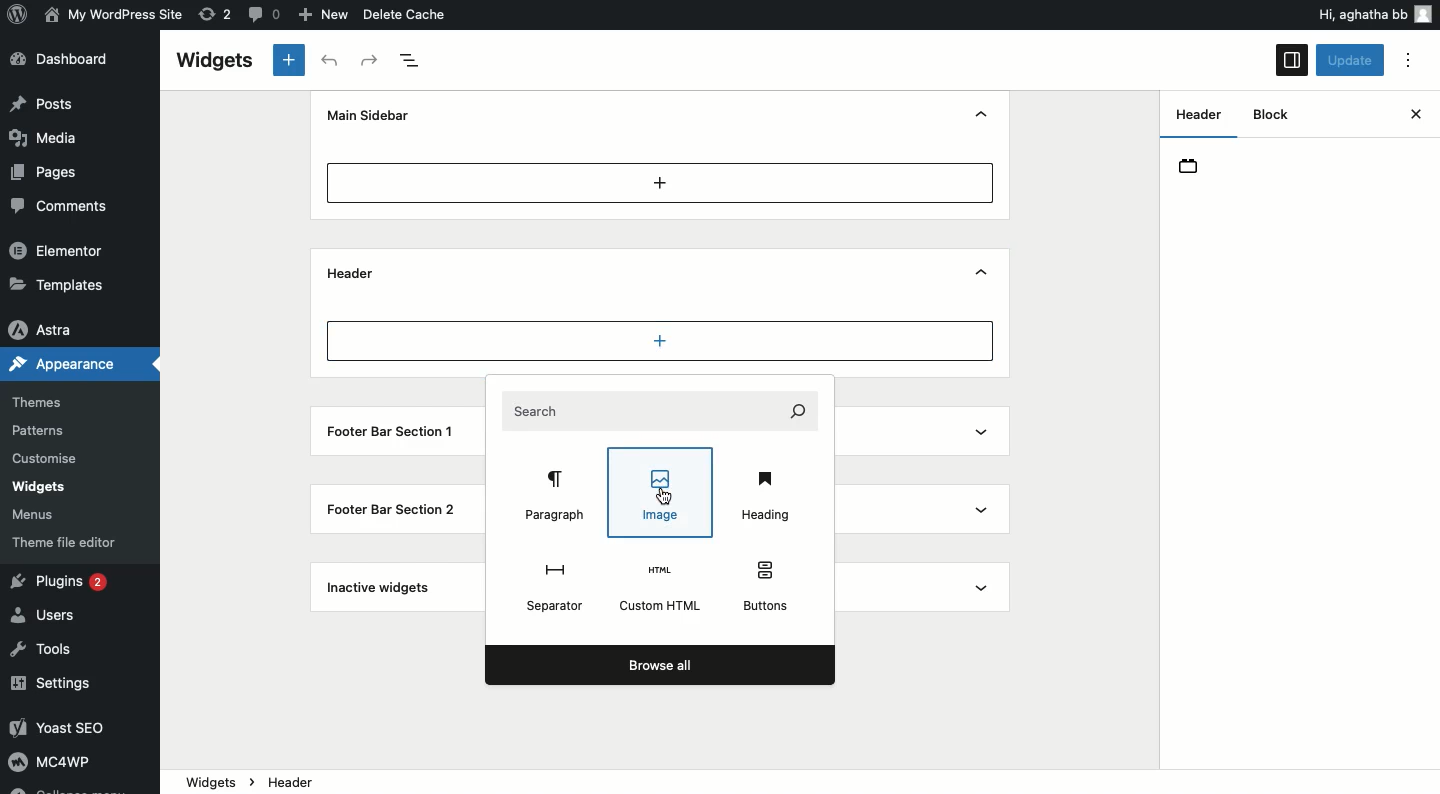  I want to click on Block, so click(1266, 115).